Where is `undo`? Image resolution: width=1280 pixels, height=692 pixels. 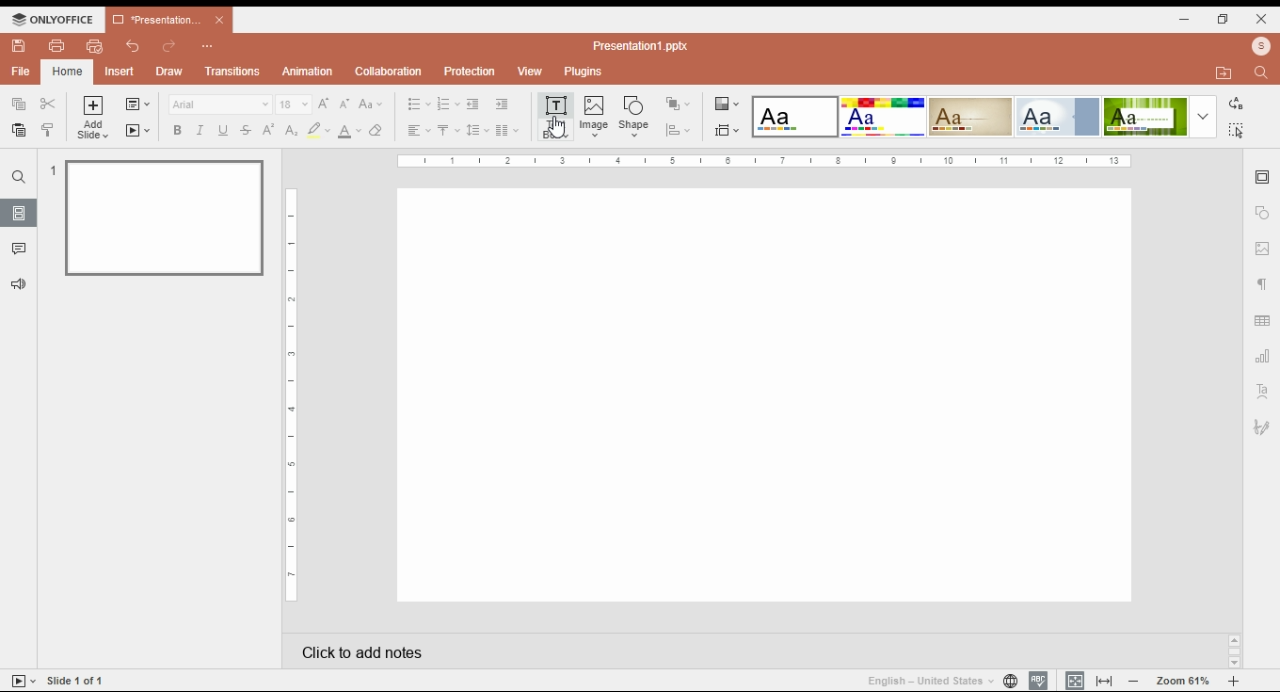
undo is located at coordinates (135, 47).